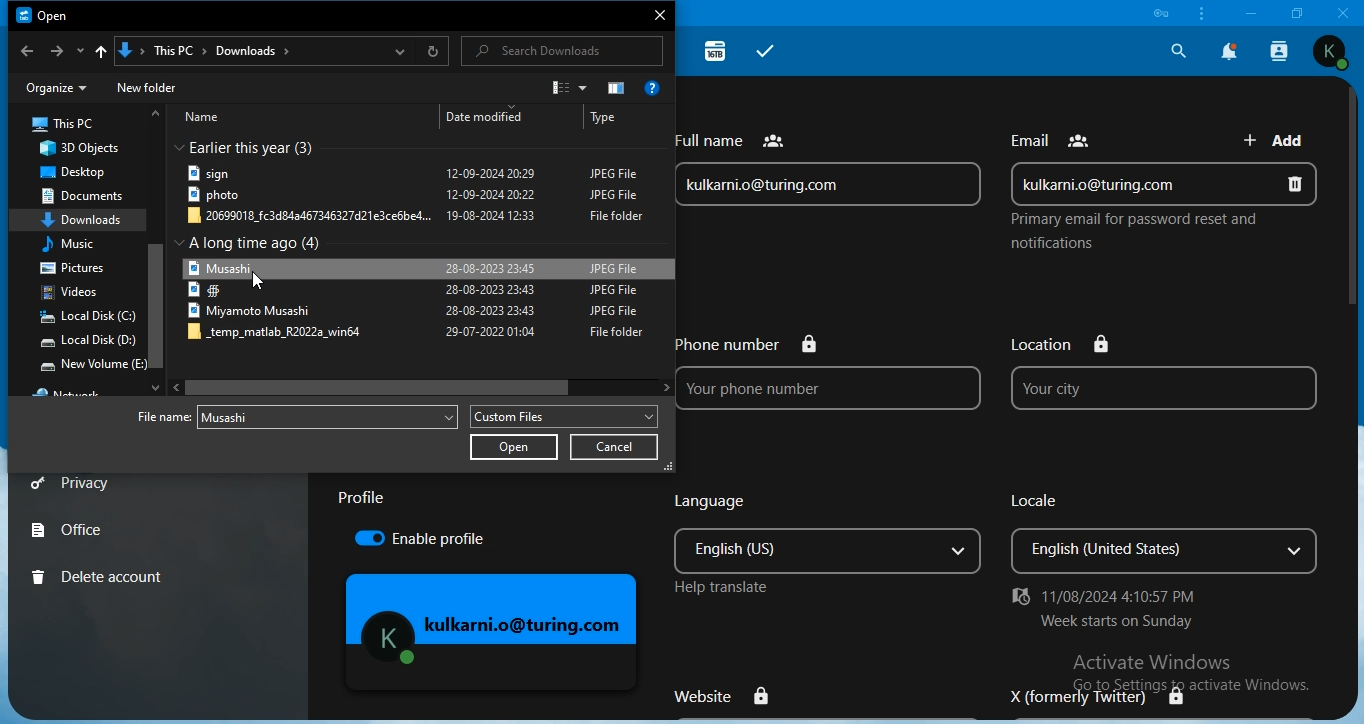  What do you see at coordinates (514, 446) in the screenshot?
I see `open` at bounding box center [514, 446].